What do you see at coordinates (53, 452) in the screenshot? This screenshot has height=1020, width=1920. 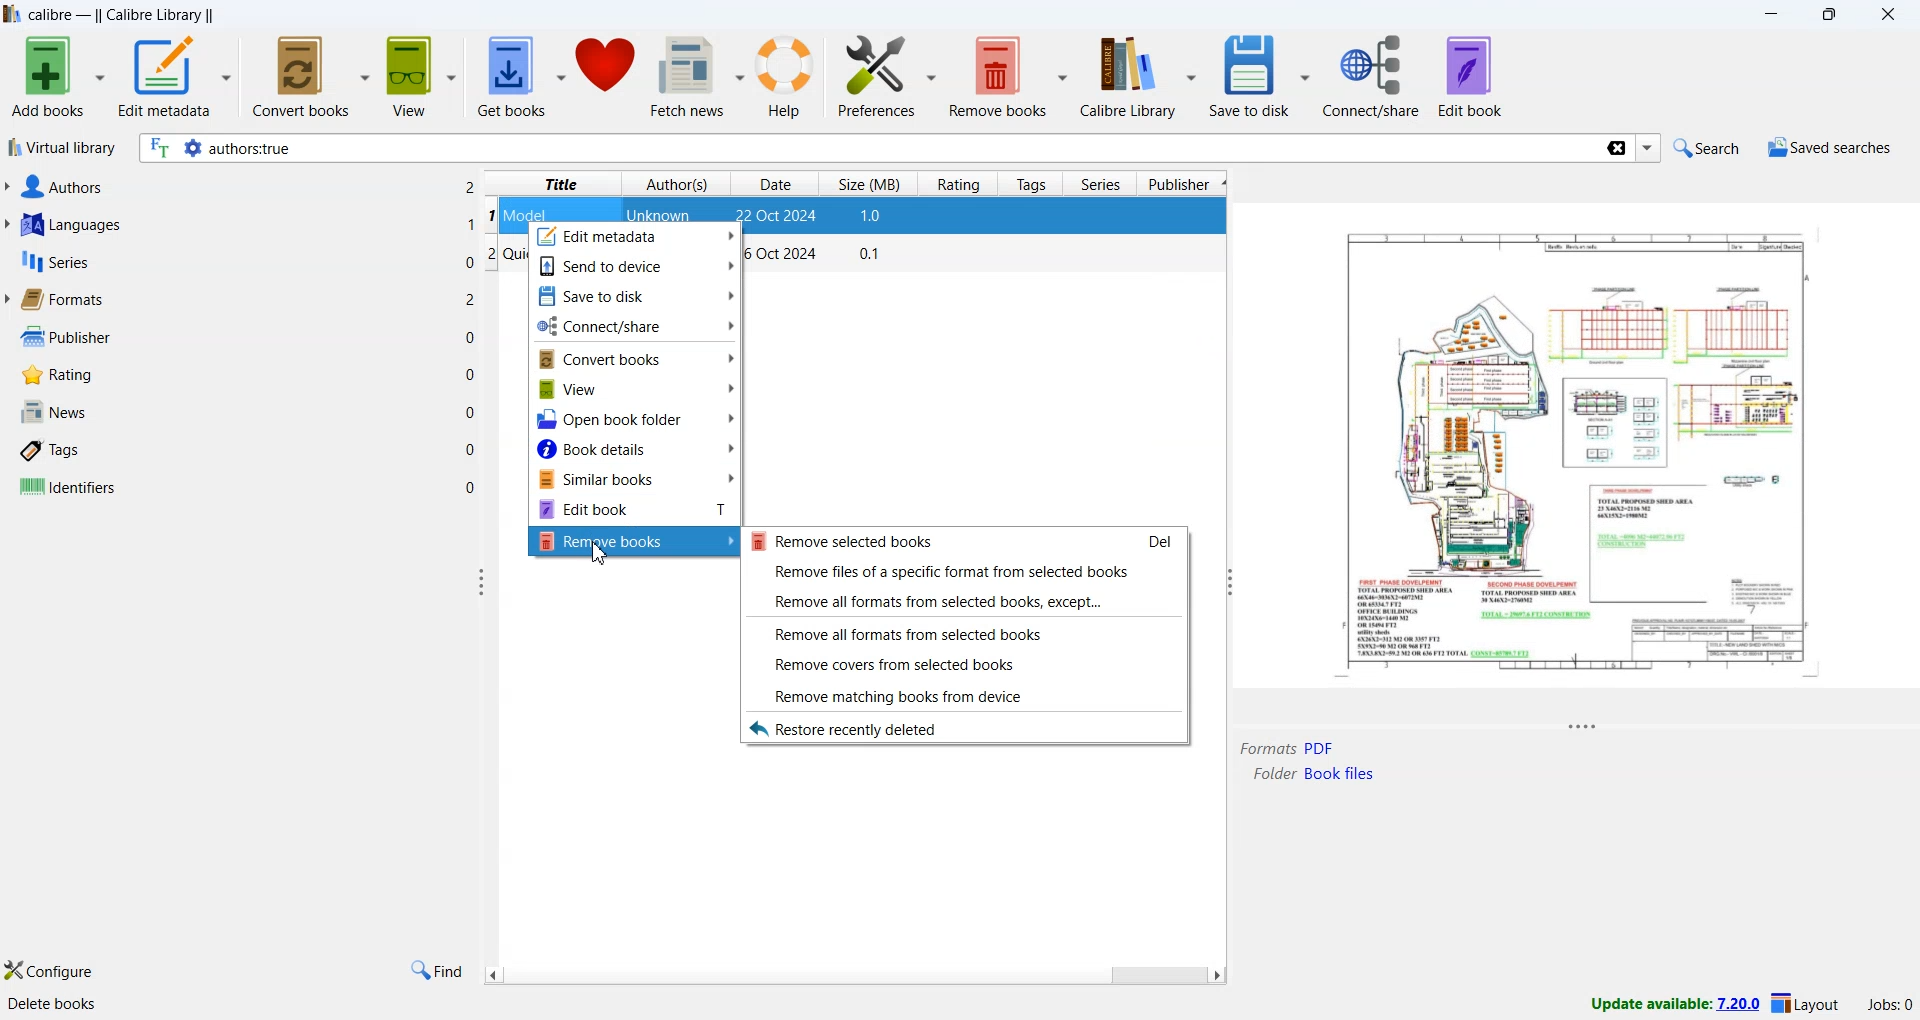 I see `tags` at bounding box center [53, 452].